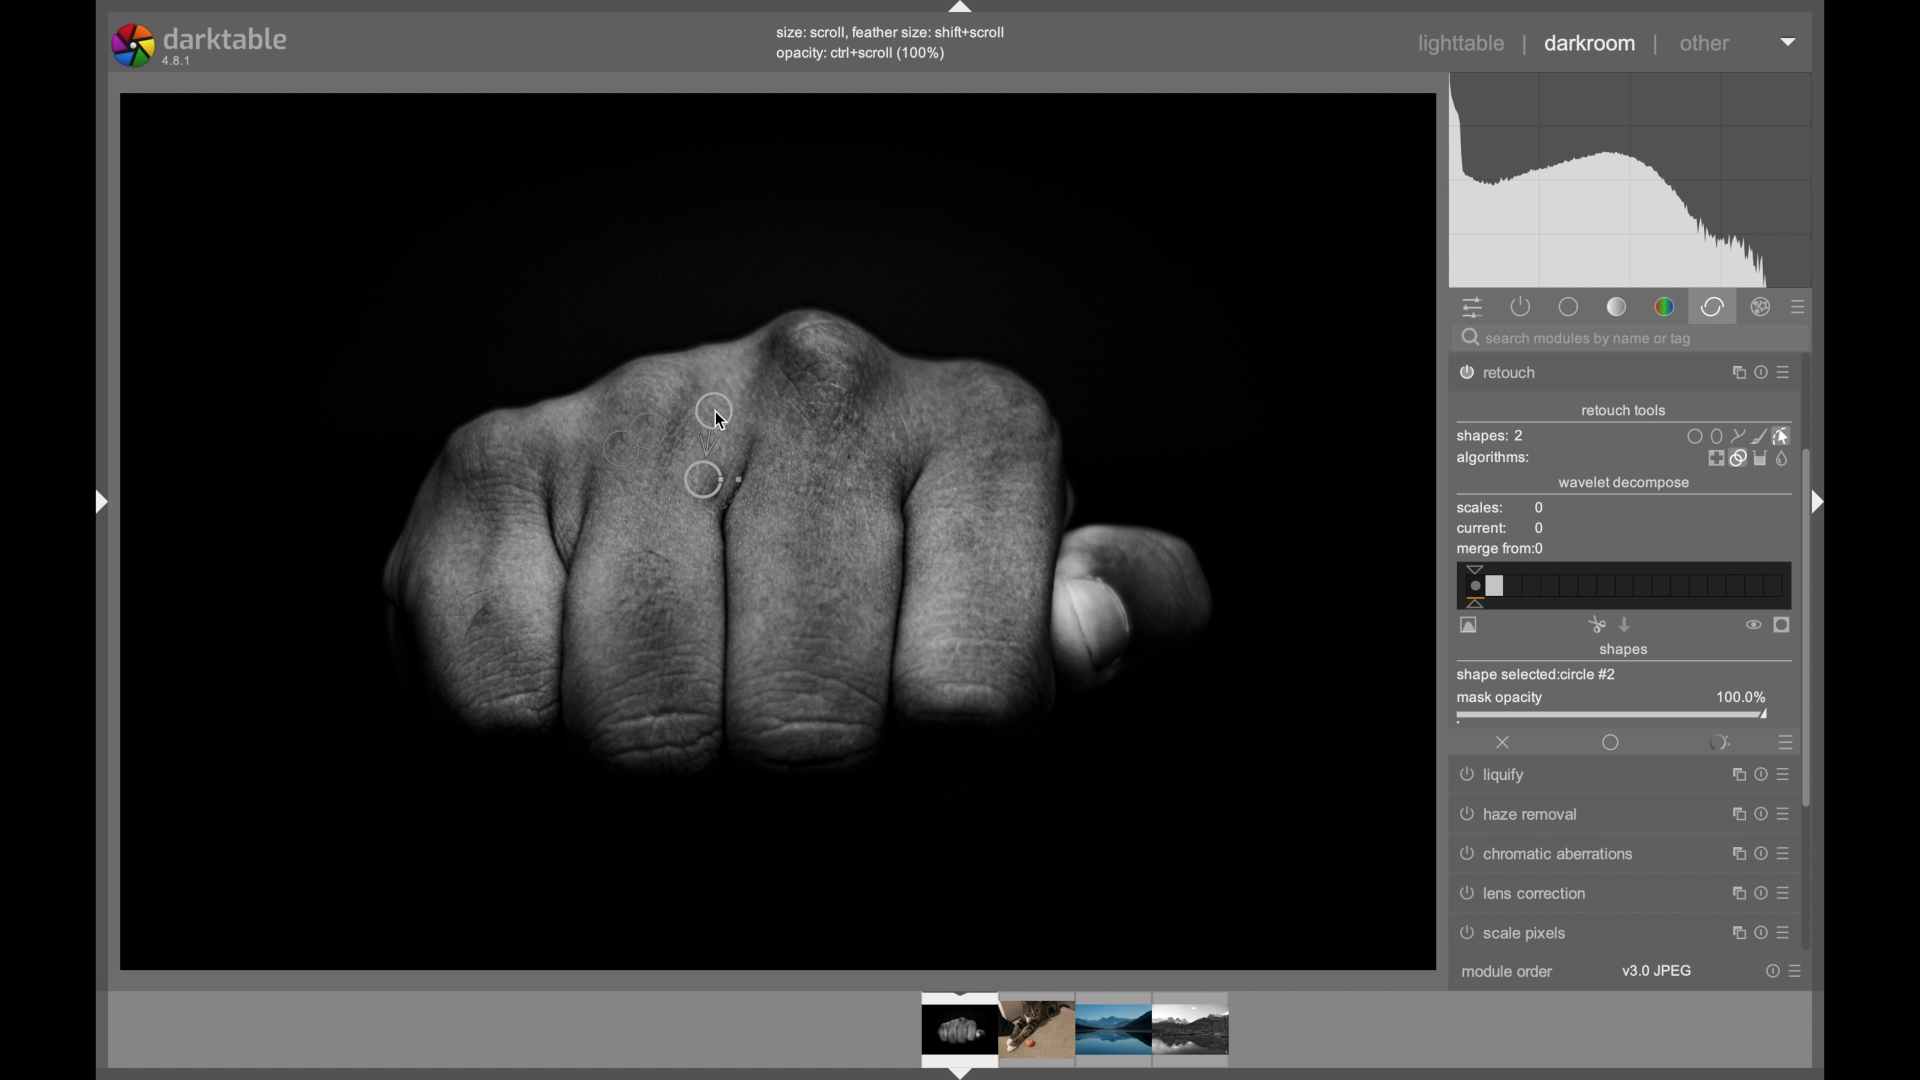  What do you see at coordinates (1521, 814) in the screenshot?
I see `haze removal` at bounding box center [1521, 814].